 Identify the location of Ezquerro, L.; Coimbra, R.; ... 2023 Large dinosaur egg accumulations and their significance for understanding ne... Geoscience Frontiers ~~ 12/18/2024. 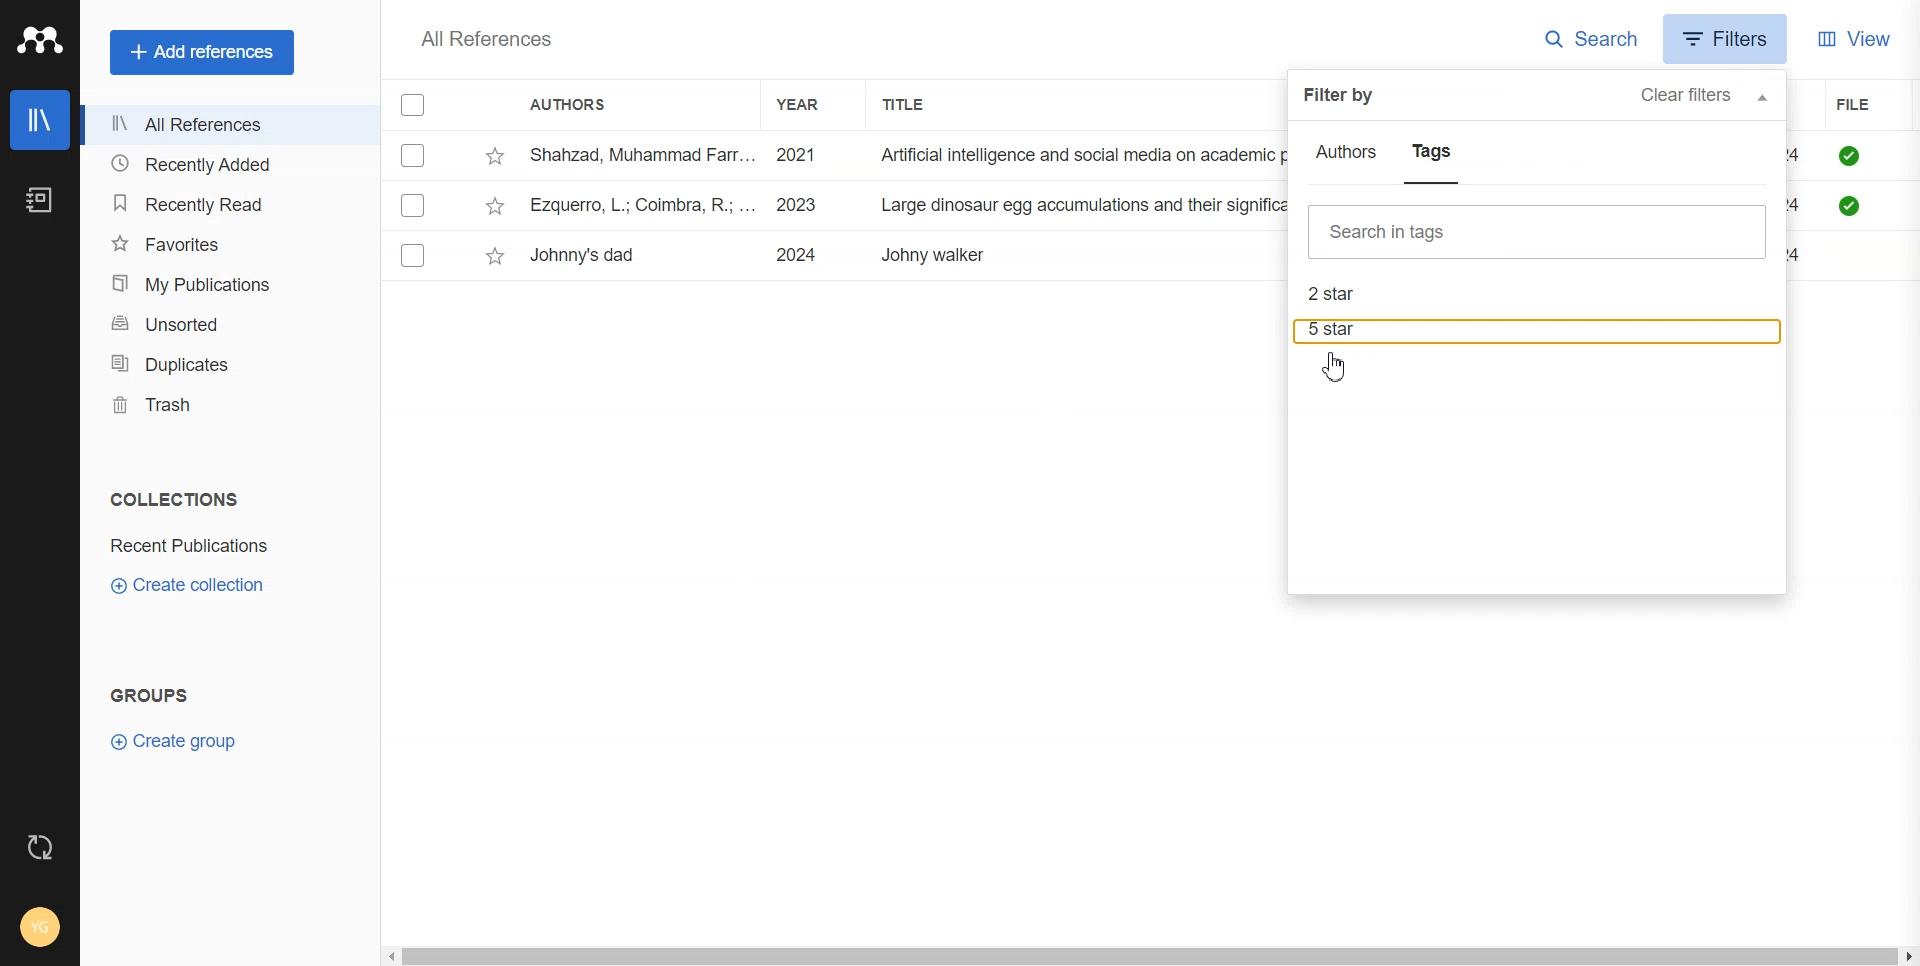
(906, 205).